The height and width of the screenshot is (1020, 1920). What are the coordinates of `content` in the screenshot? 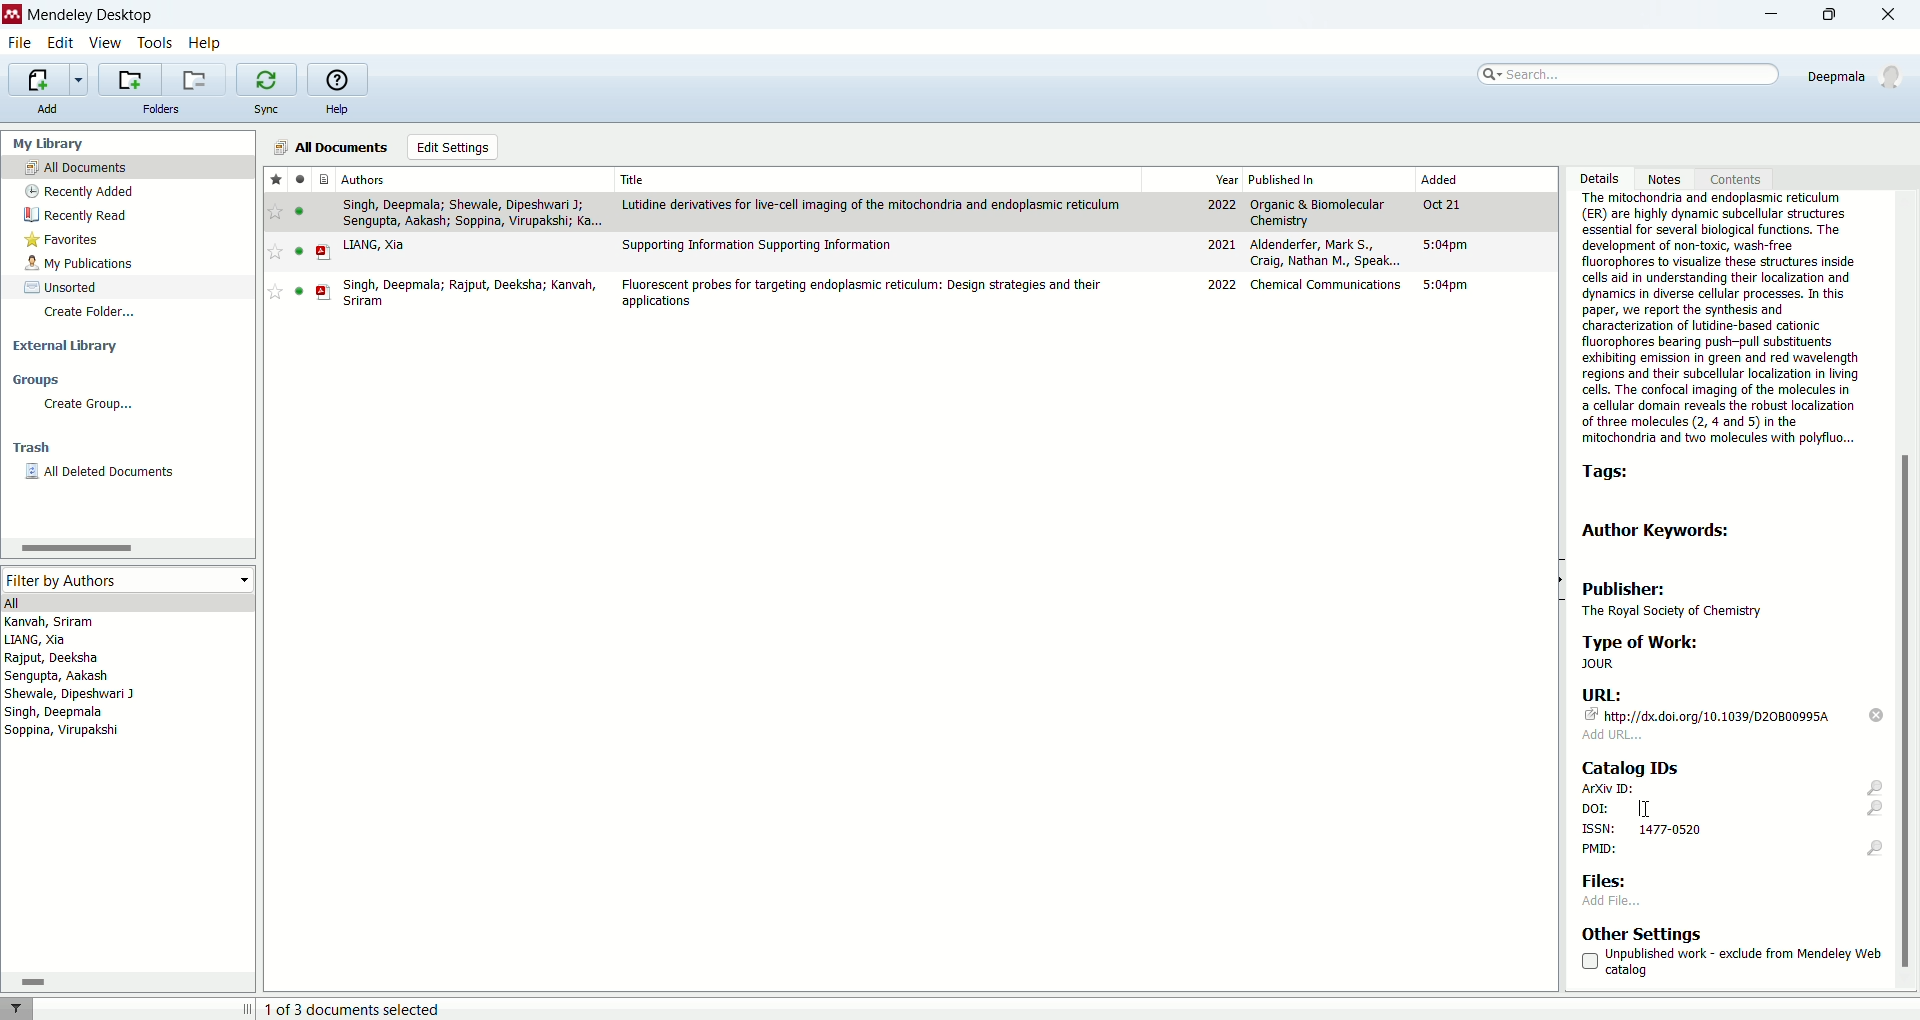 It's located at (1732, 178).